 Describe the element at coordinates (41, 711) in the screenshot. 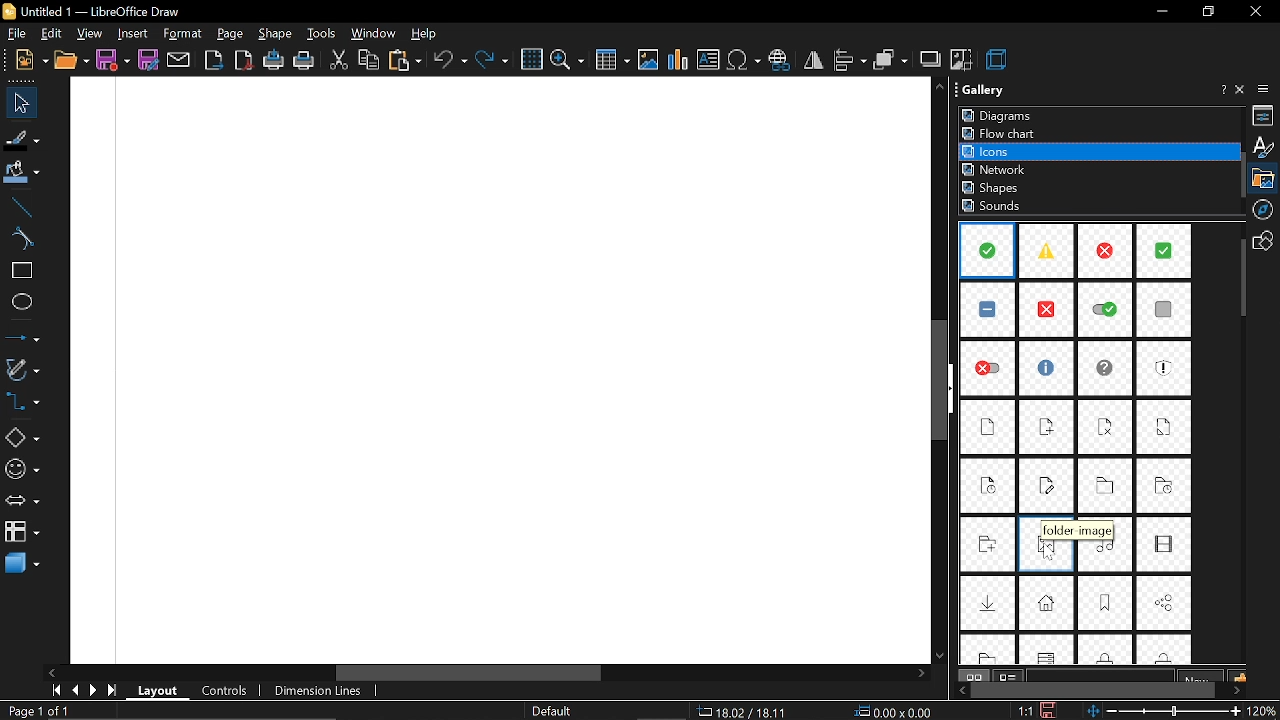

I see `Page 1 of 1` at that location.